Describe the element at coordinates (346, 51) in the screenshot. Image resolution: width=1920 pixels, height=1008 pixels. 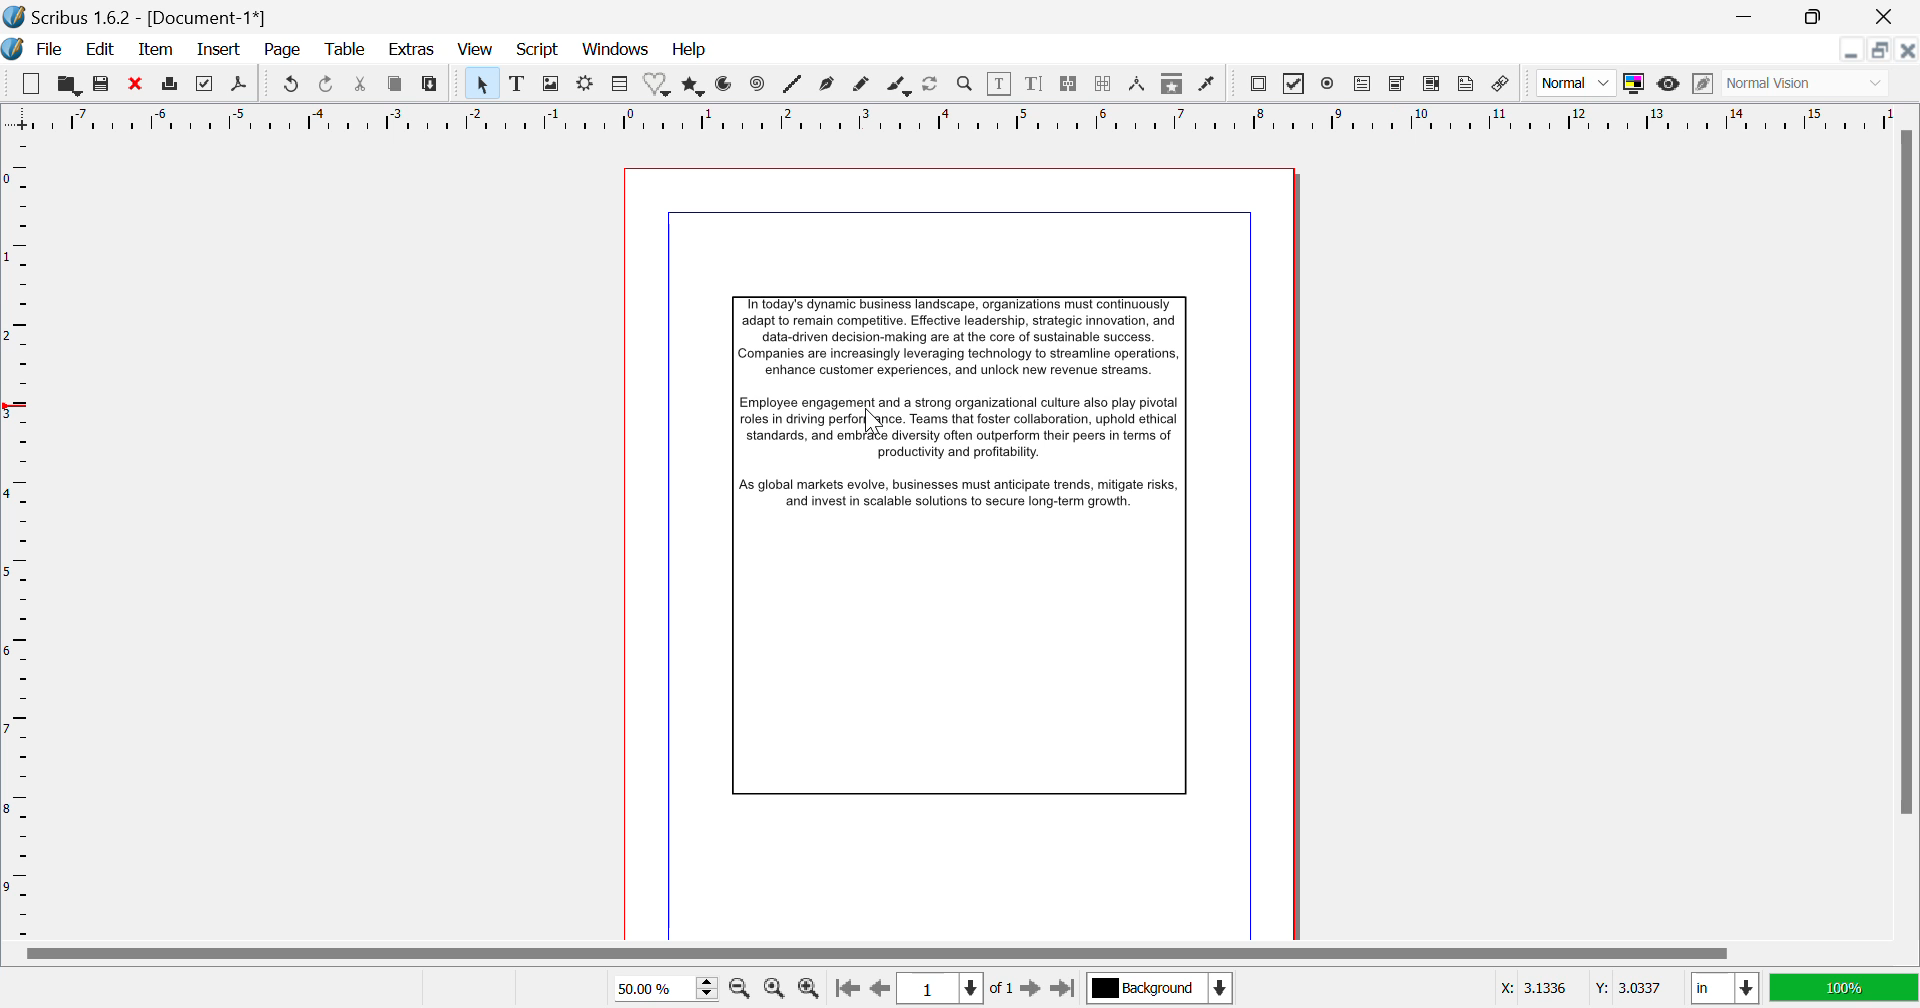
I see `Table` at that location.